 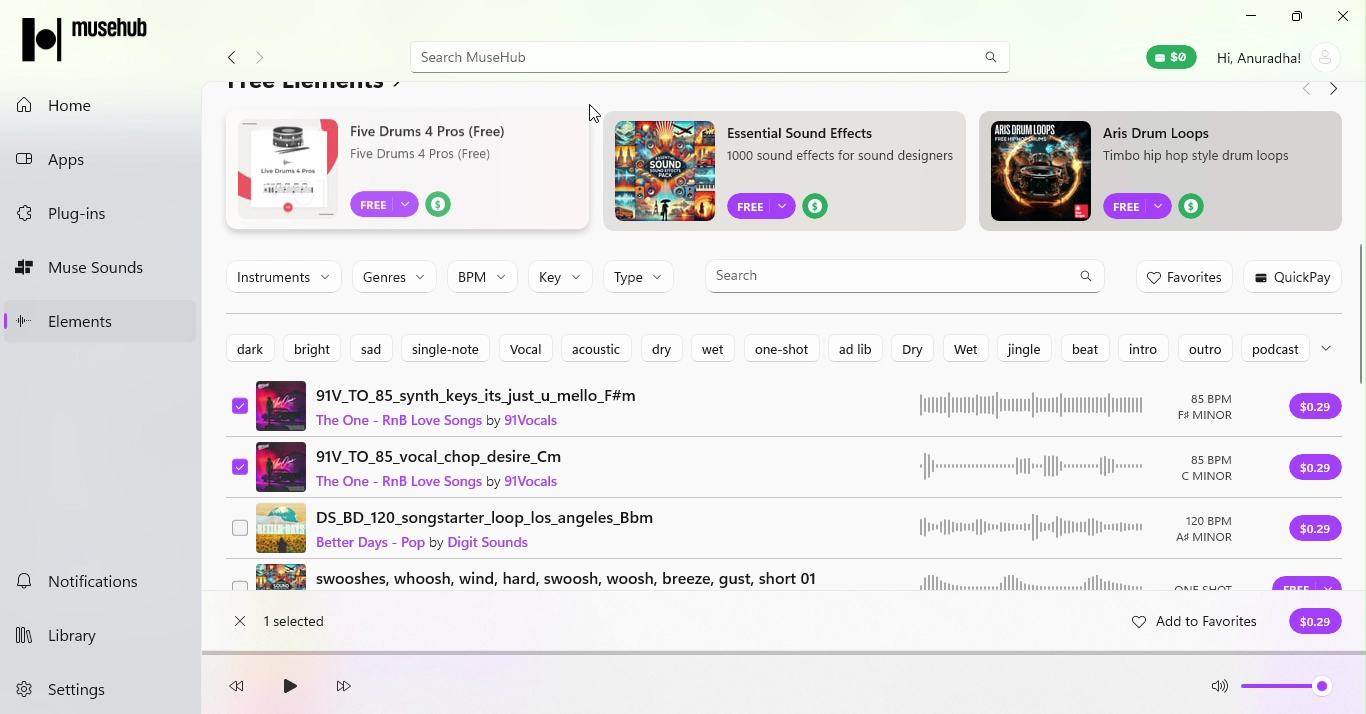 I want to click on Dry, so click(x=910, y=349).